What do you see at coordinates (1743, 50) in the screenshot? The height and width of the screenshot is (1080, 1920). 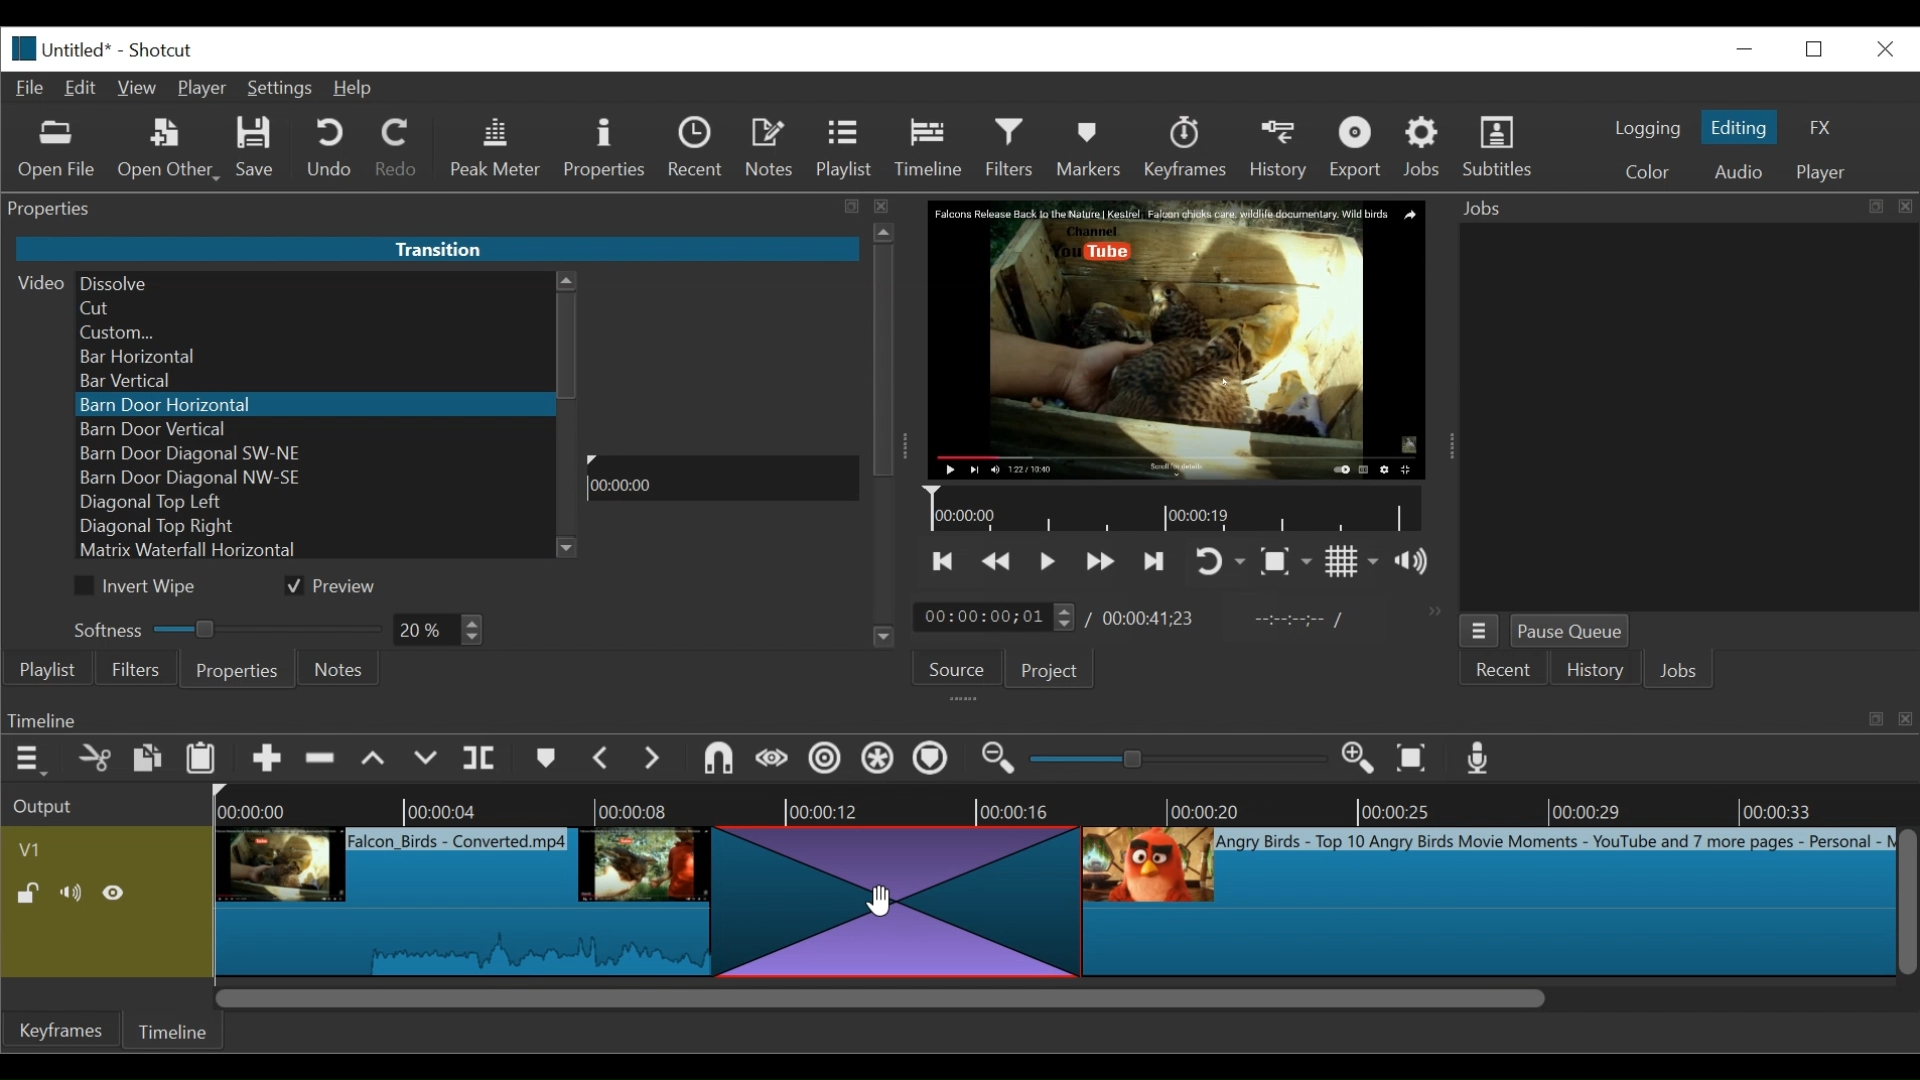 I see `minimize` at bounding box center [1743, 50].